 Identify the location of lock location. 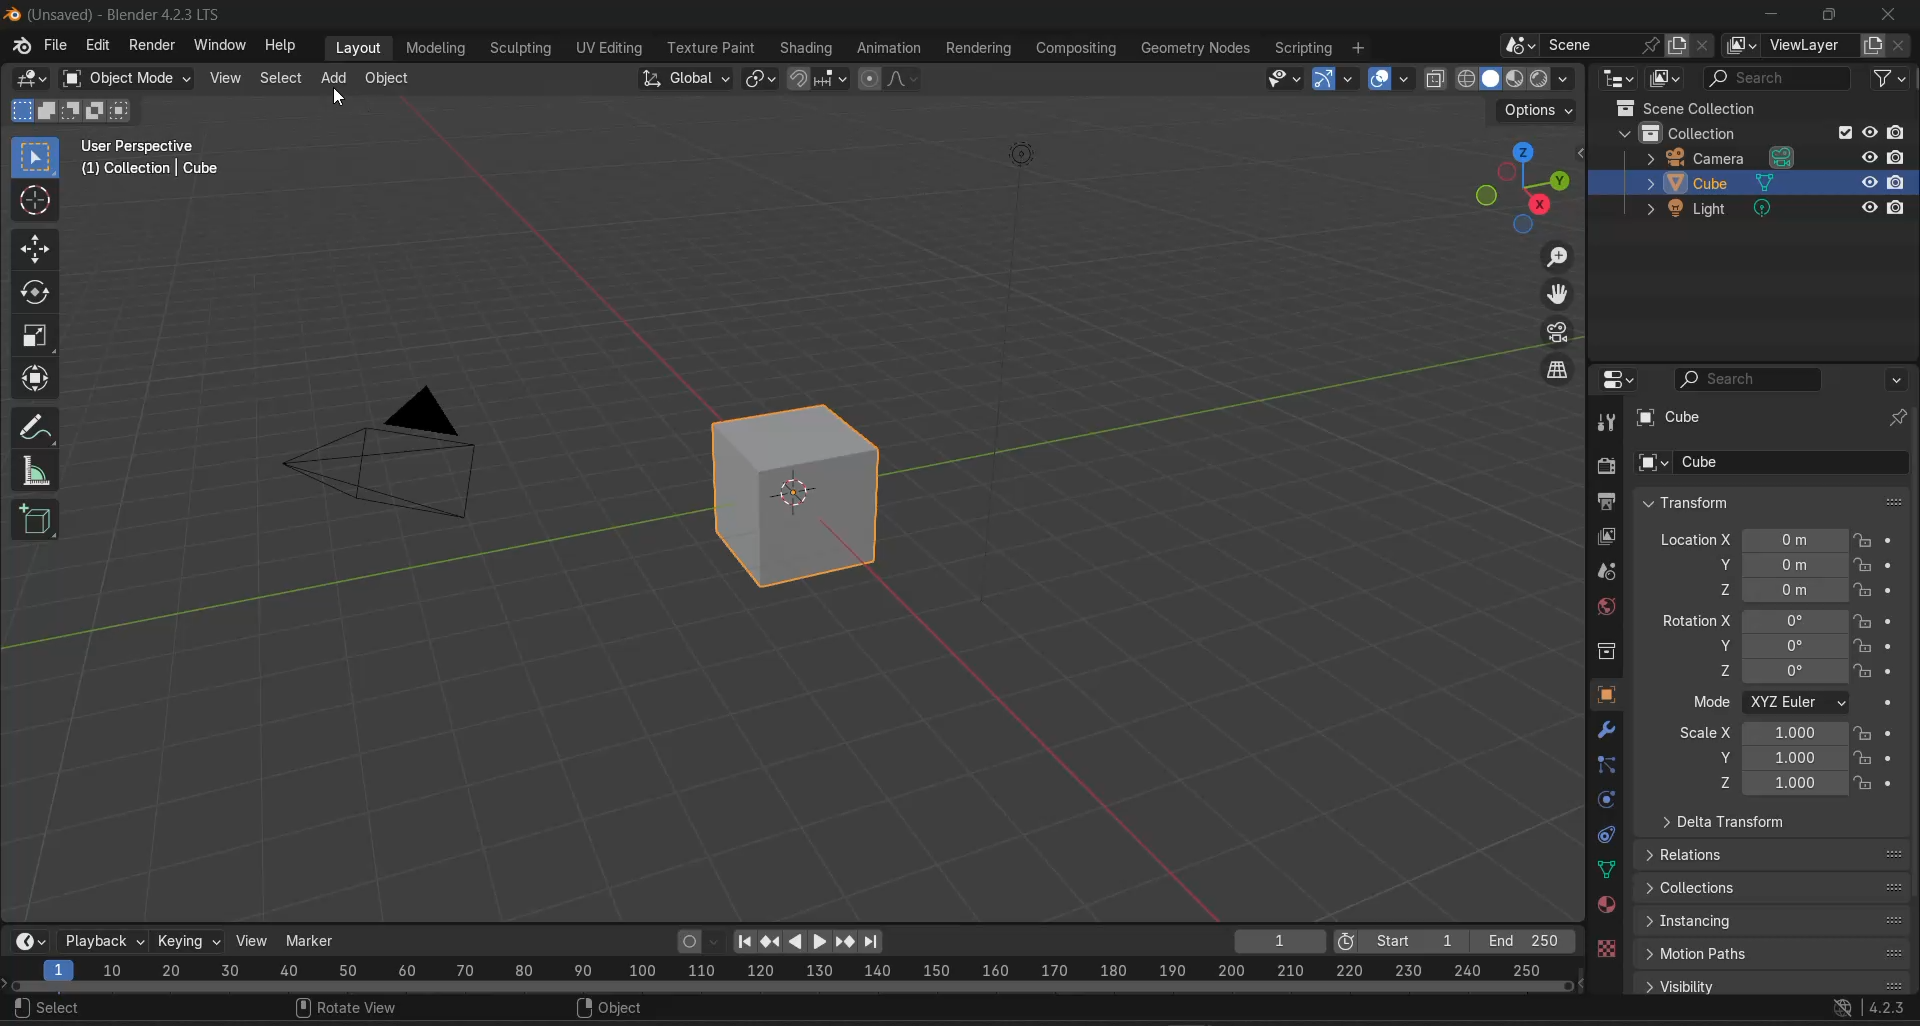
(1863, 565).